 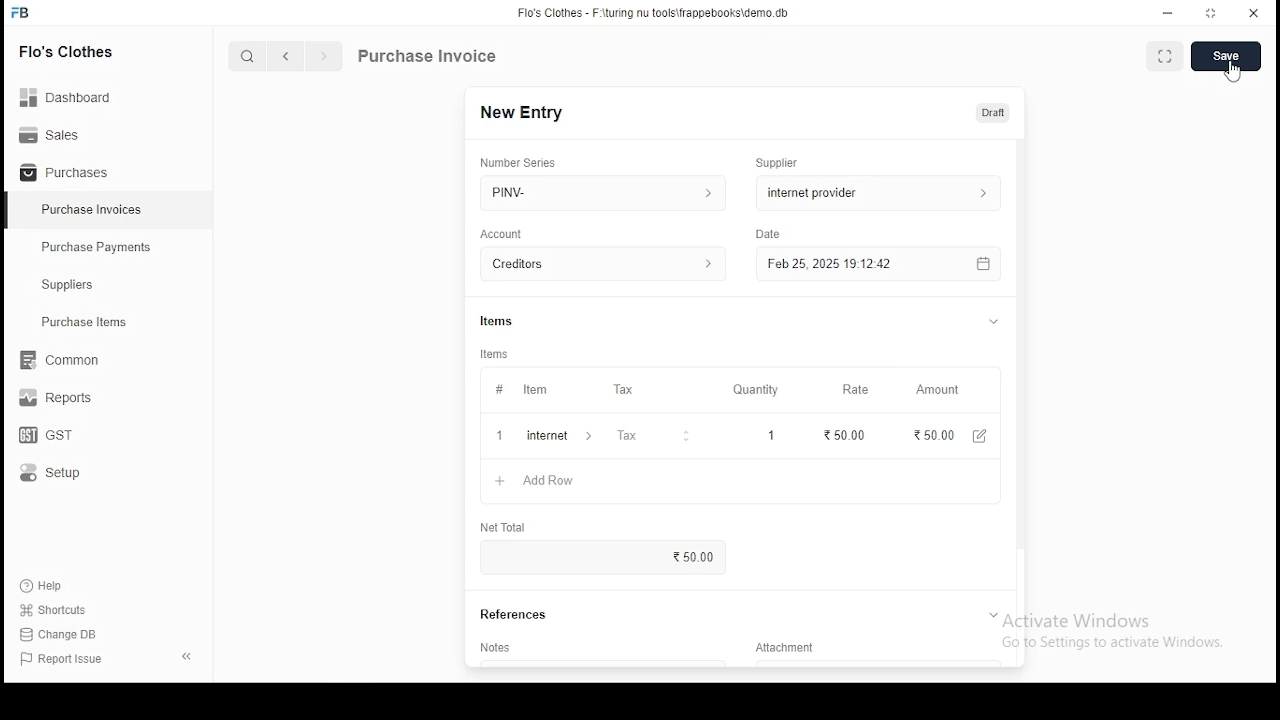 I want to click on Purchases, so click(x=65, y=173).